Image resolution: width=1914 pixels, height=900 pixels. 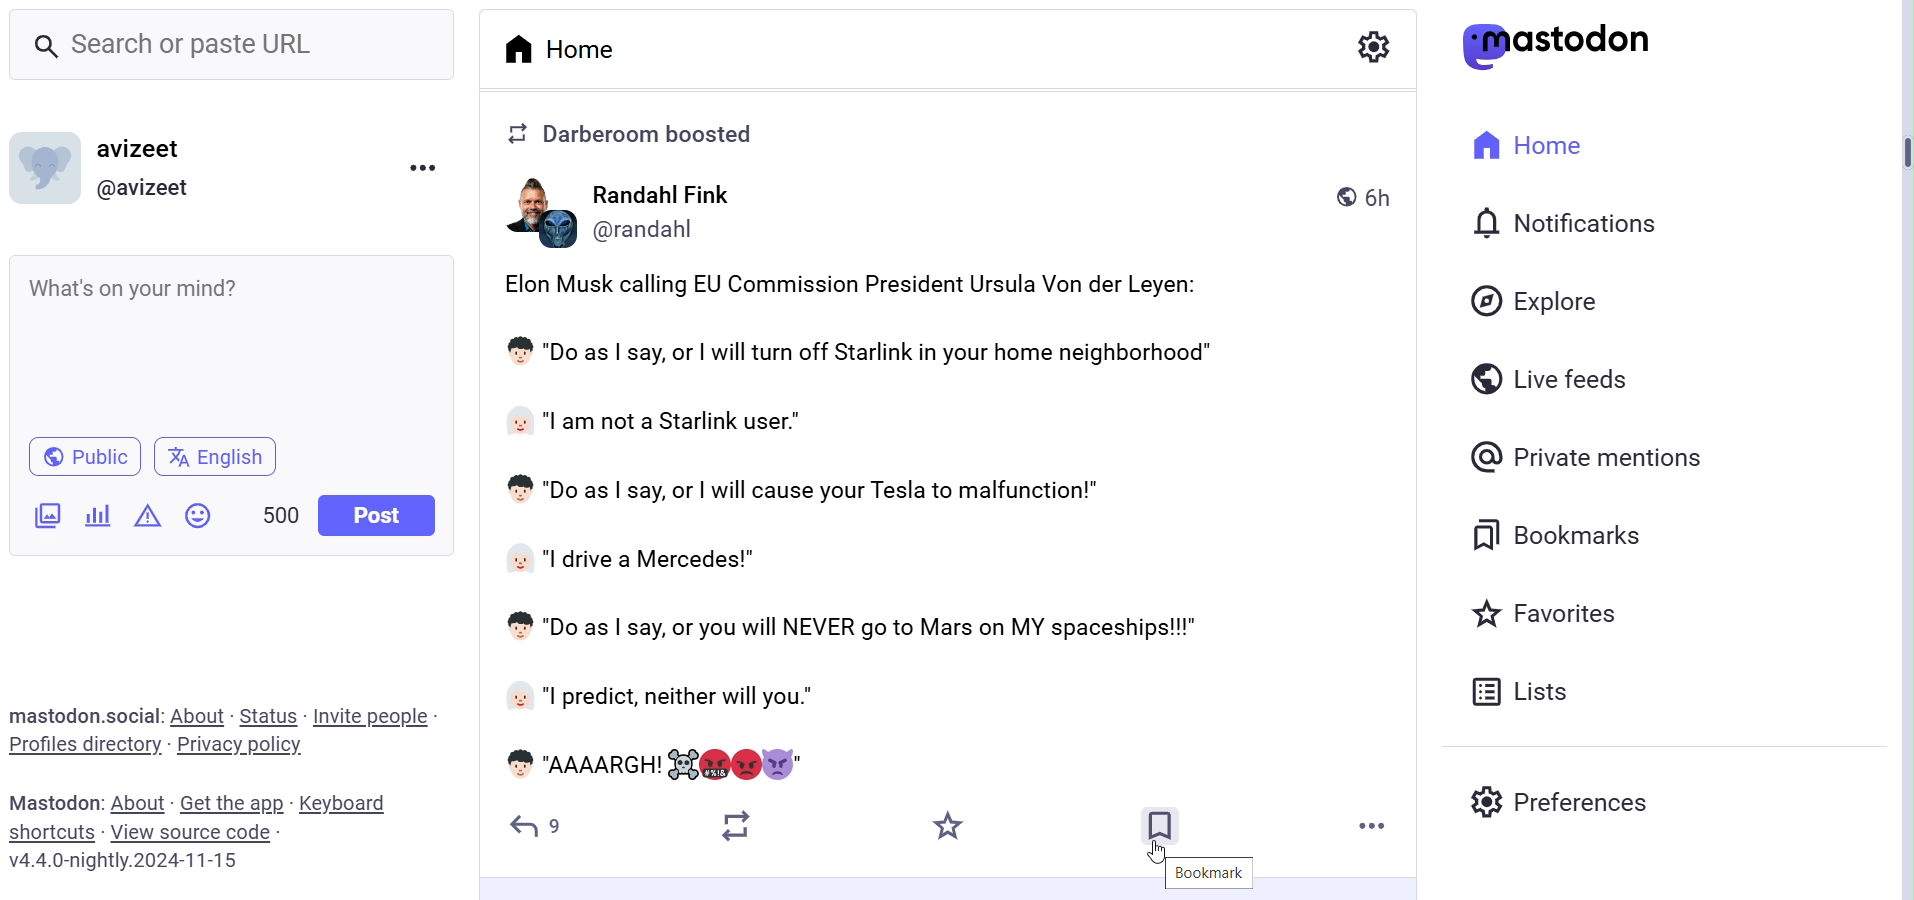 What do you see at coordinates (1366, 48) in the screenshot?
I see `Setting` at bounding box center [1366, 48].